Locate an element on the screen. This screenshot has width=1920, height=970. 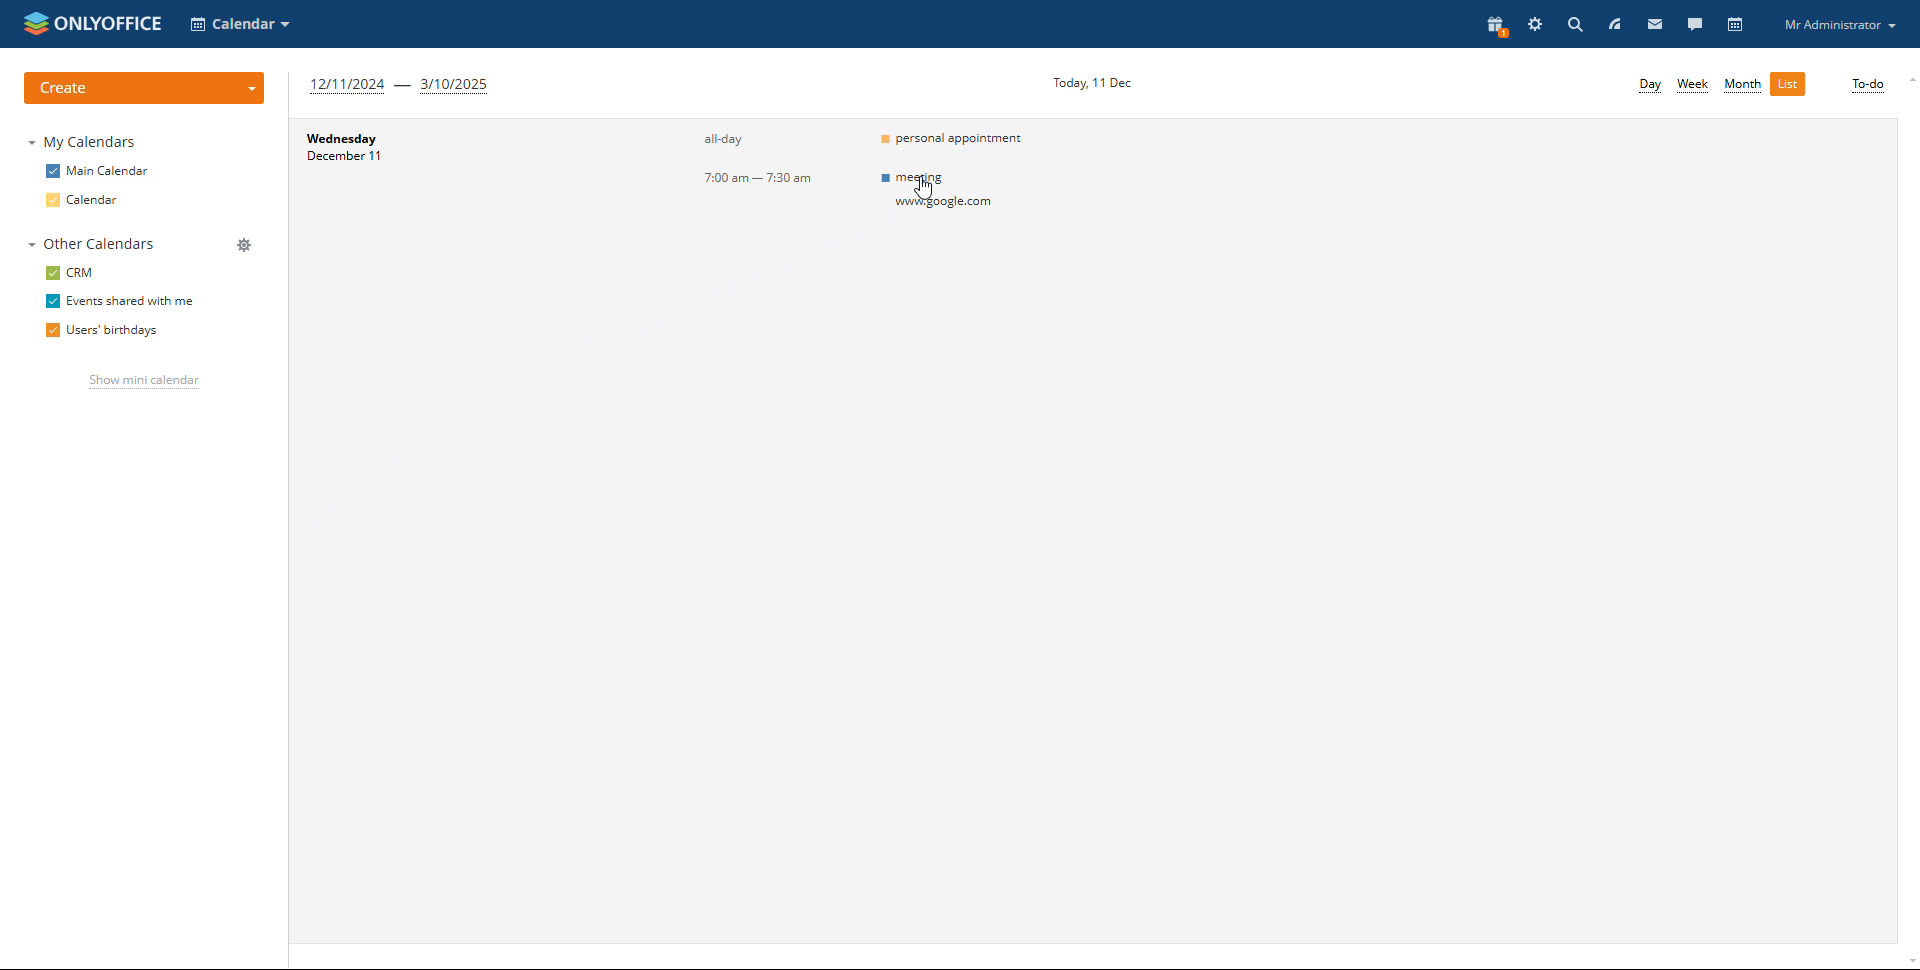
events shared with me is located at coordinates (121, 301).